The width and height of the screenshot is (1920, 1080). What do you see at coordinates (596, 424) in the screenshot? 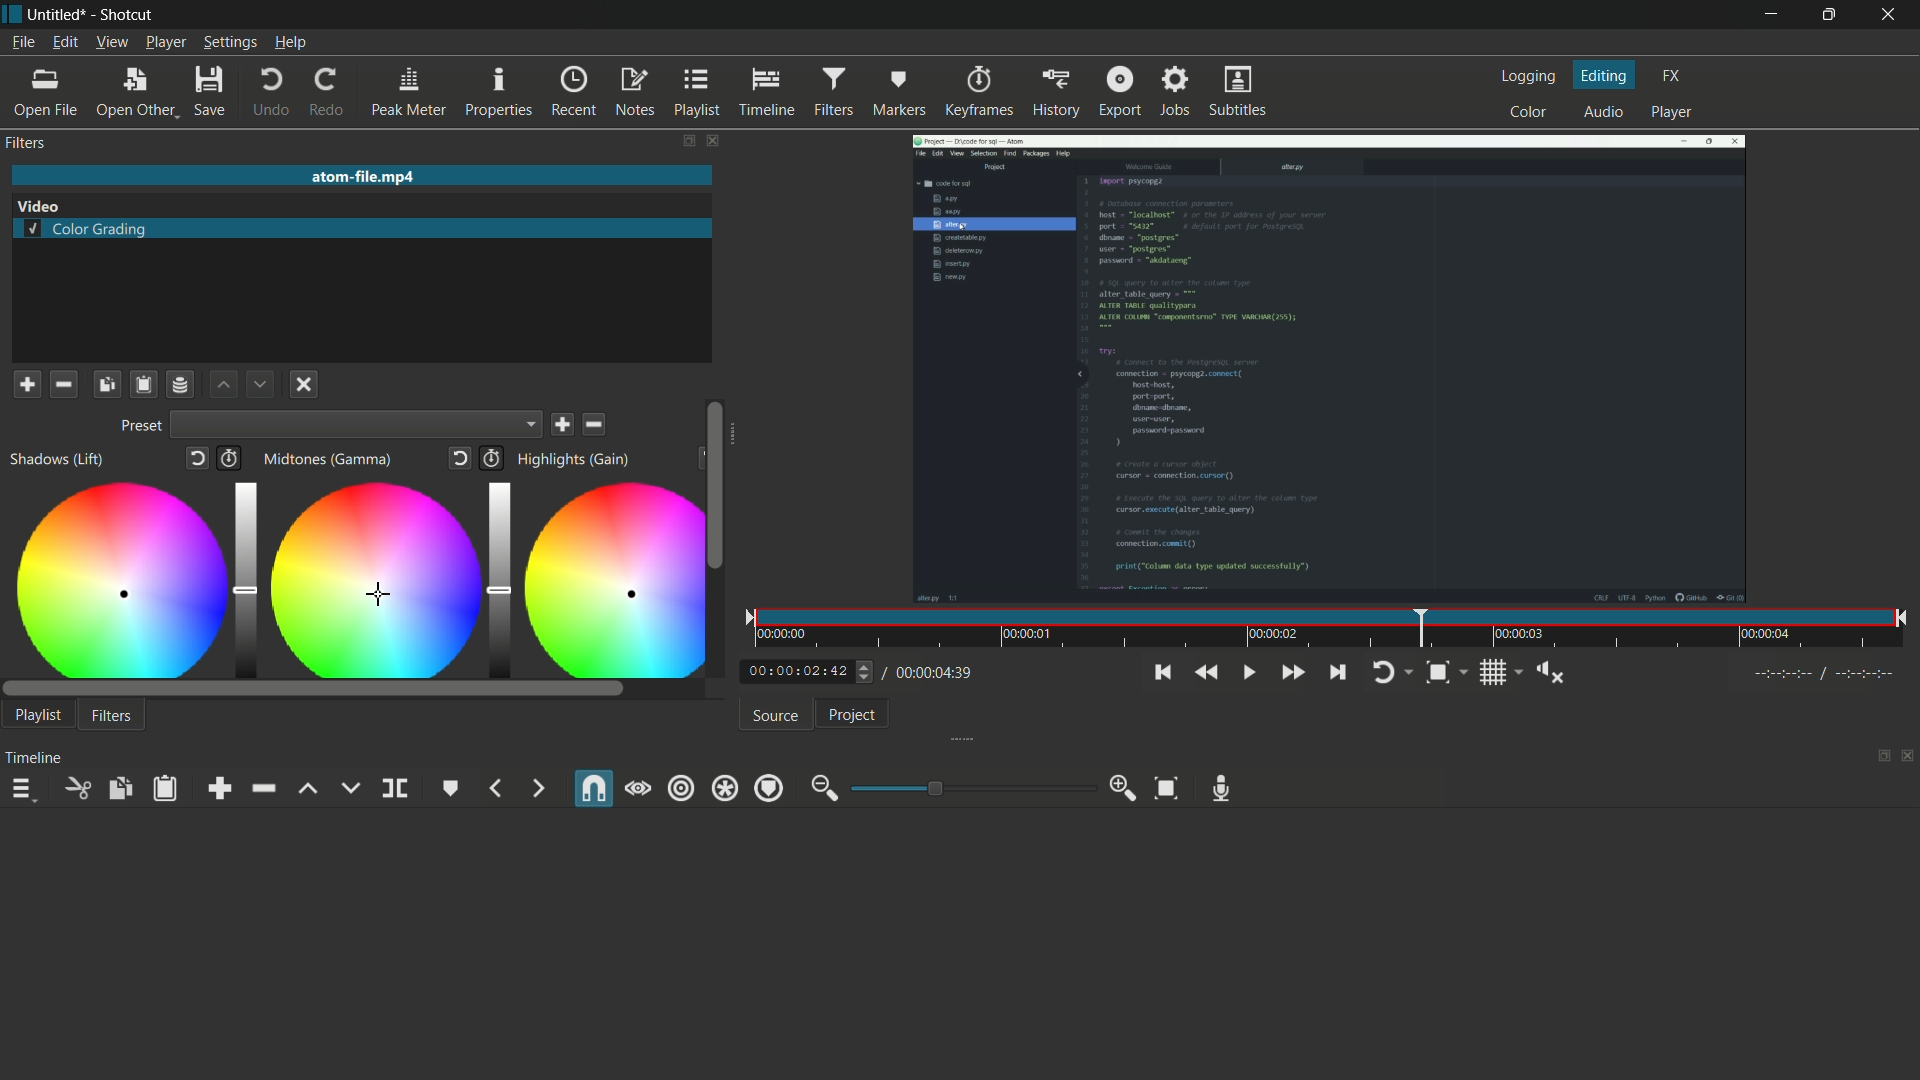
I see `delete` at bounding box center [596, 424].